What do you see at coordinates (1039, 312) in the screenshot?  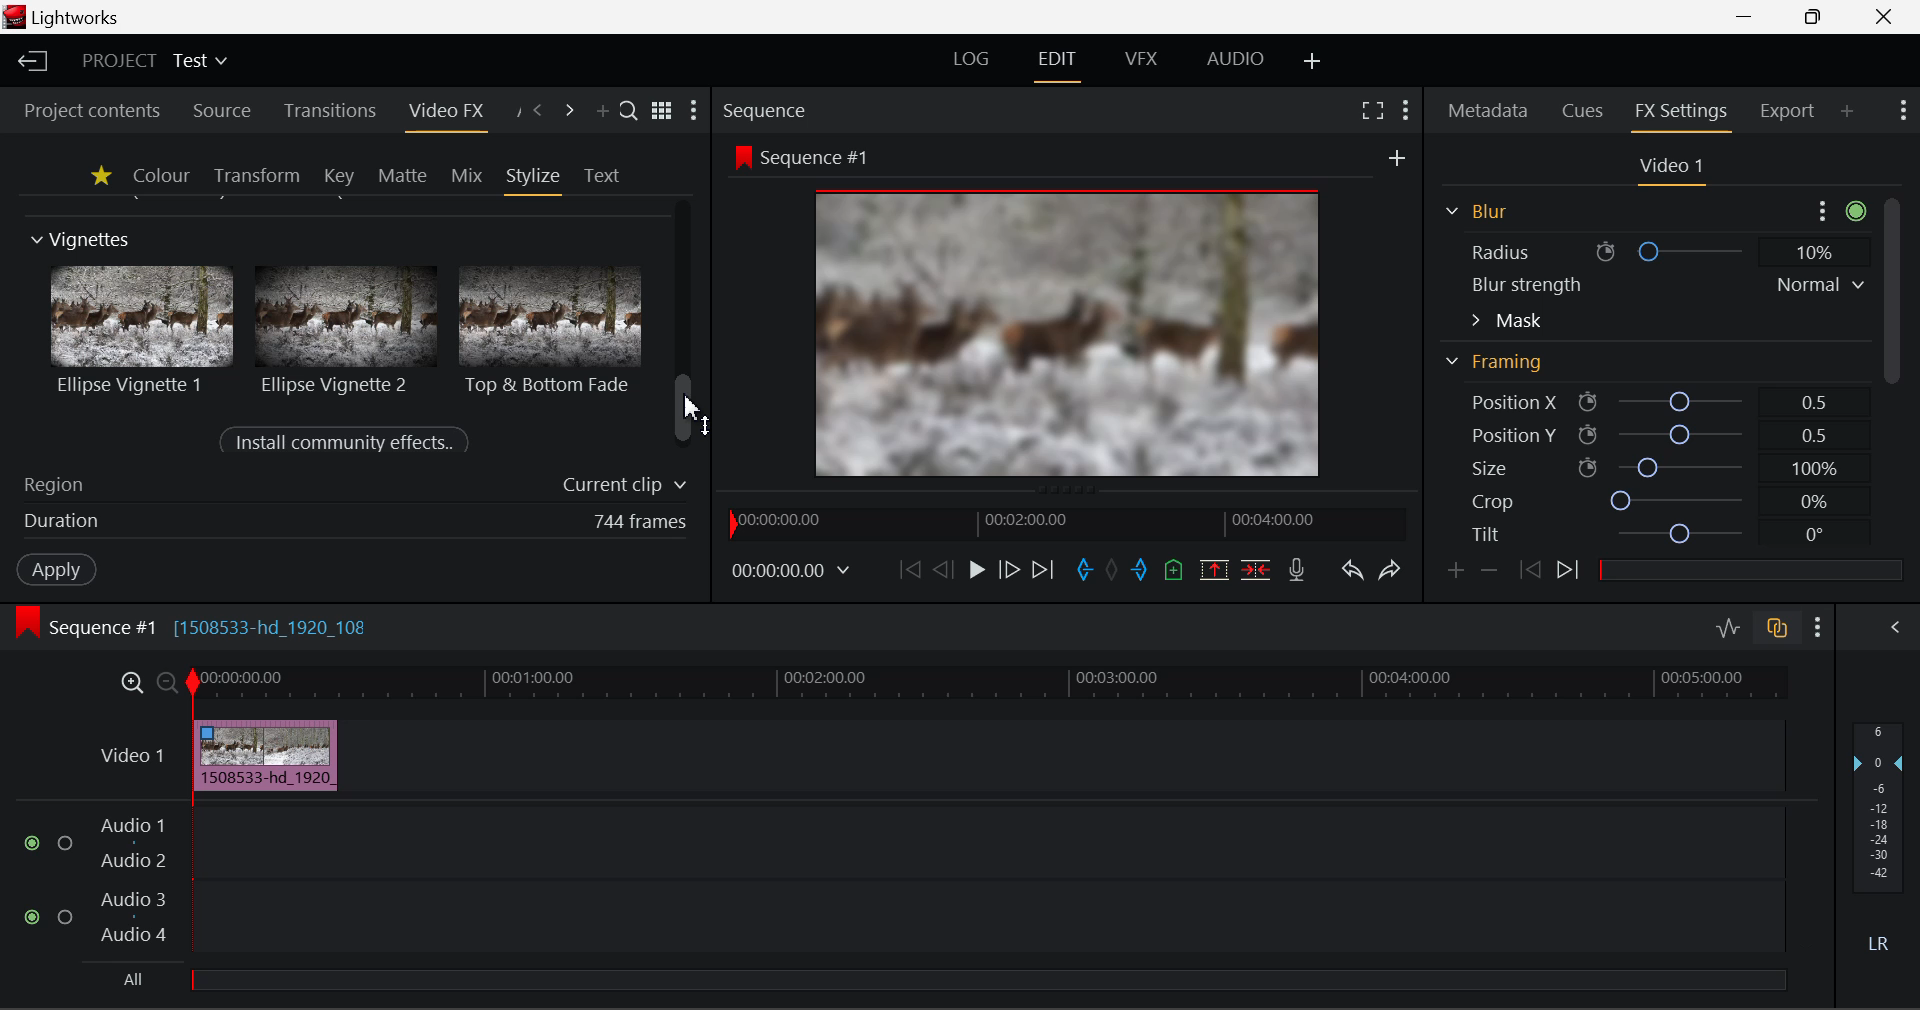 I see `Effect Visible in Preview` at bounding box center [1039, 312].